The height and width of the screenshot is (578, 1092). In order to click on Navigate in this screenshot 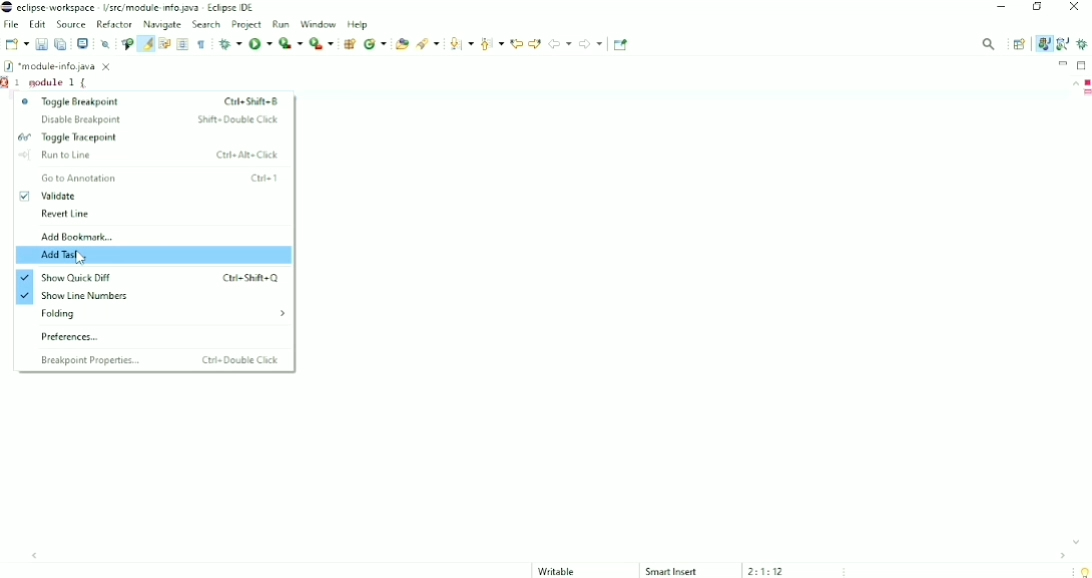, I will do `click(163, 25)`.